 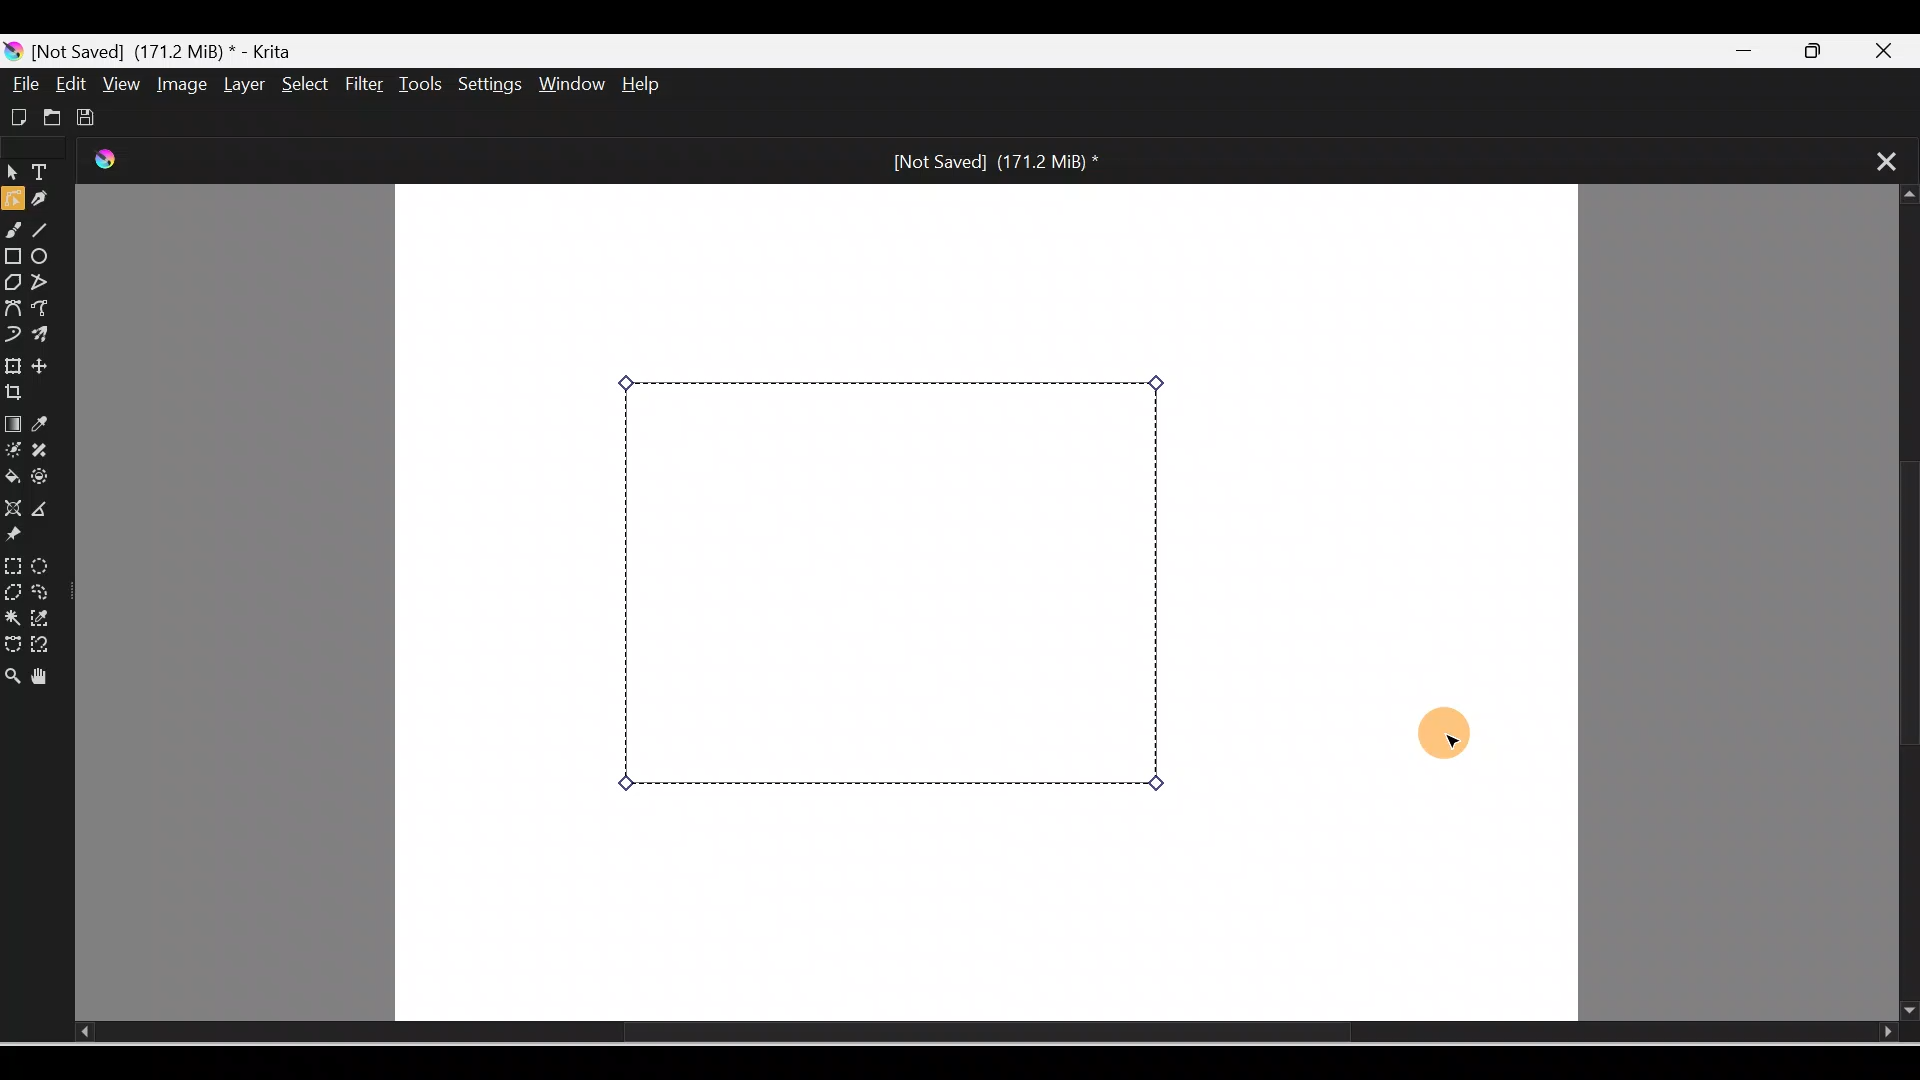 What do you see at coordinates (49, 451) in the screenshot?
I see `Smart patch tool` at bounding box center [49, 451].